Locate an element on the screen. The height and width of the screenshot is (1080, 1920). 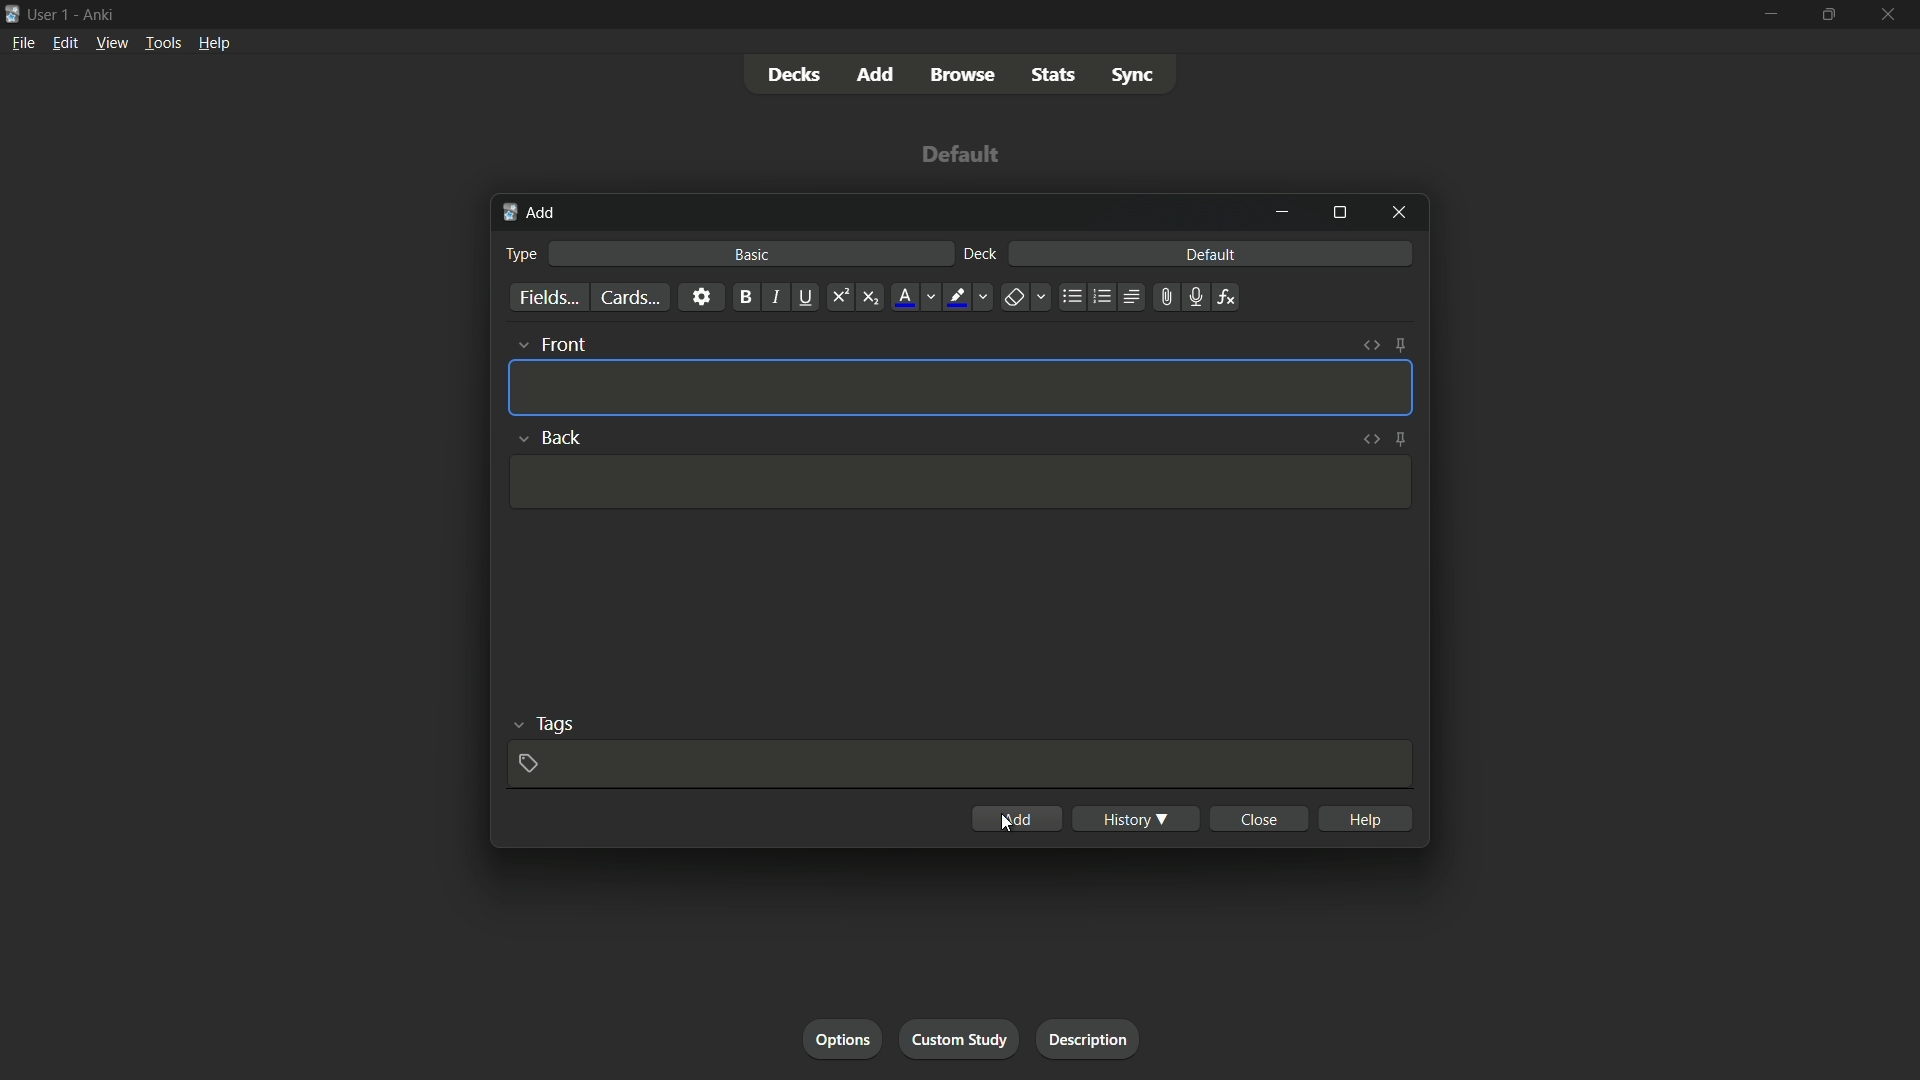
Input Template is located at coordinates (956, 483).